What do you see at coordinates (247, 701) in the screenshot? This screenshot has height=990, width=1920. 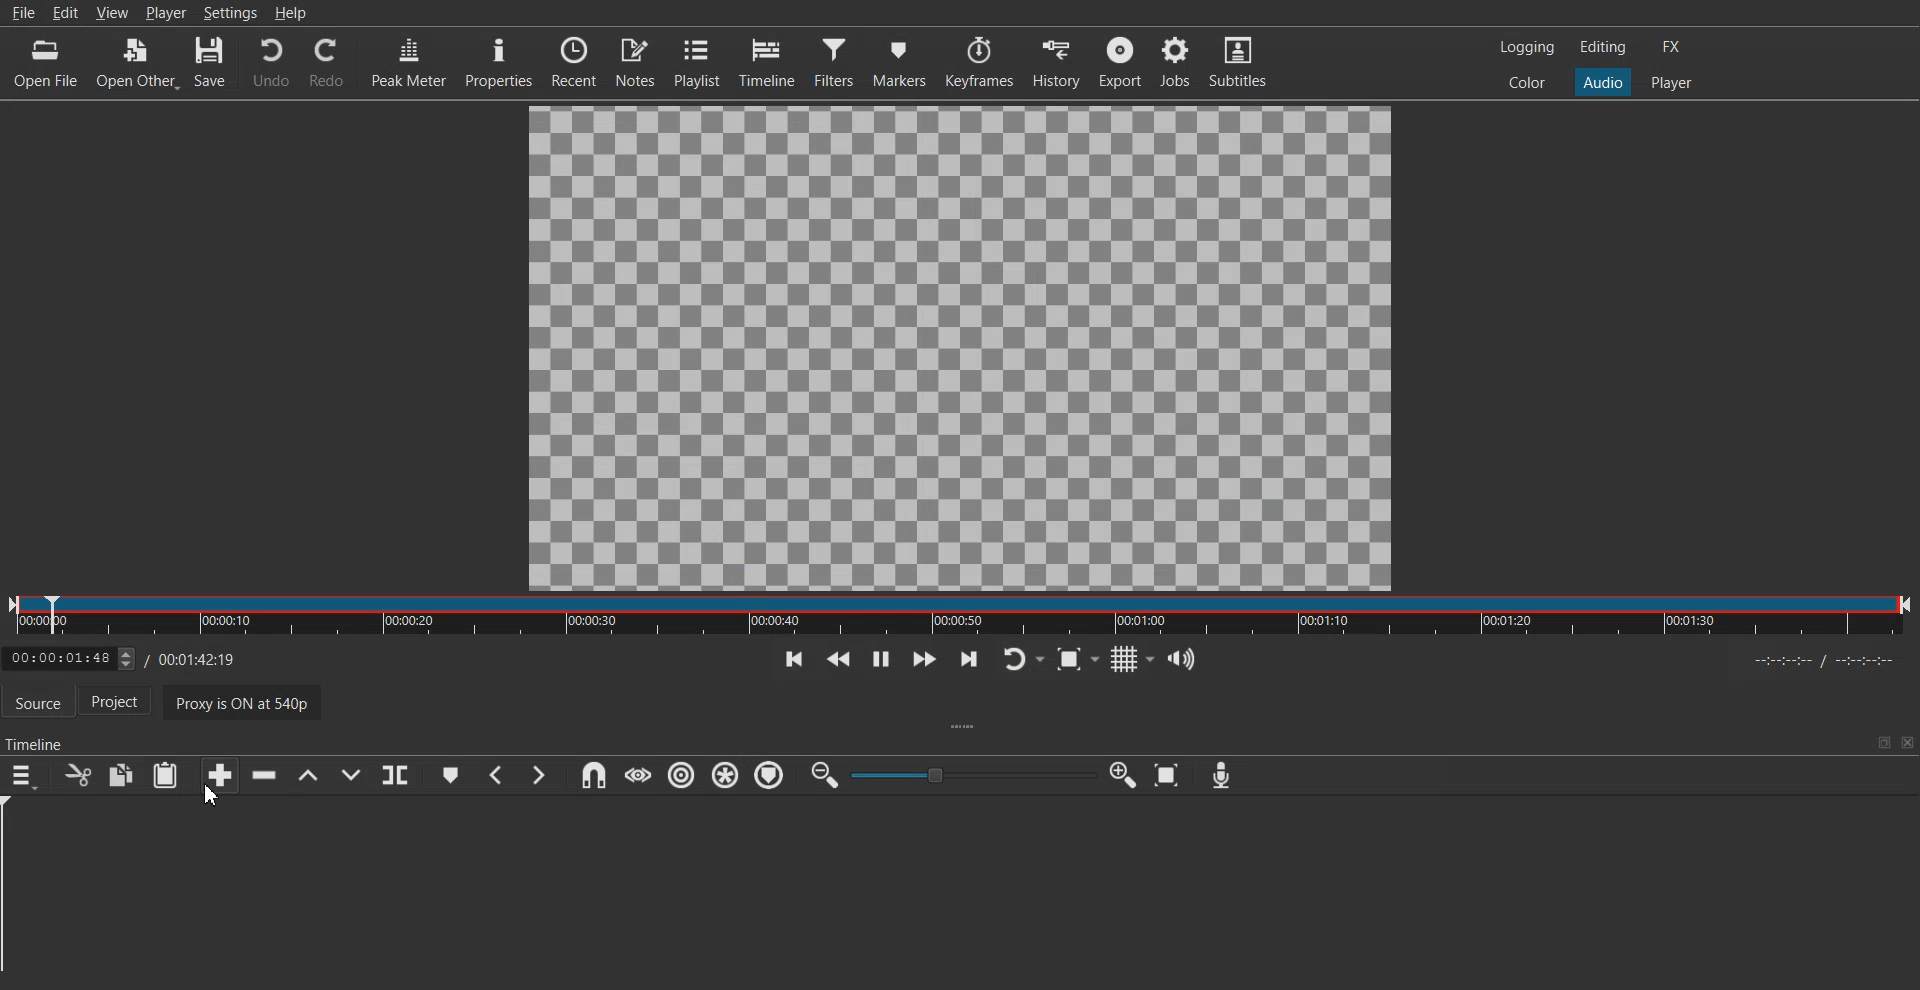 I see `Proxy is ON at 540p` at bounding box center [247, 701].